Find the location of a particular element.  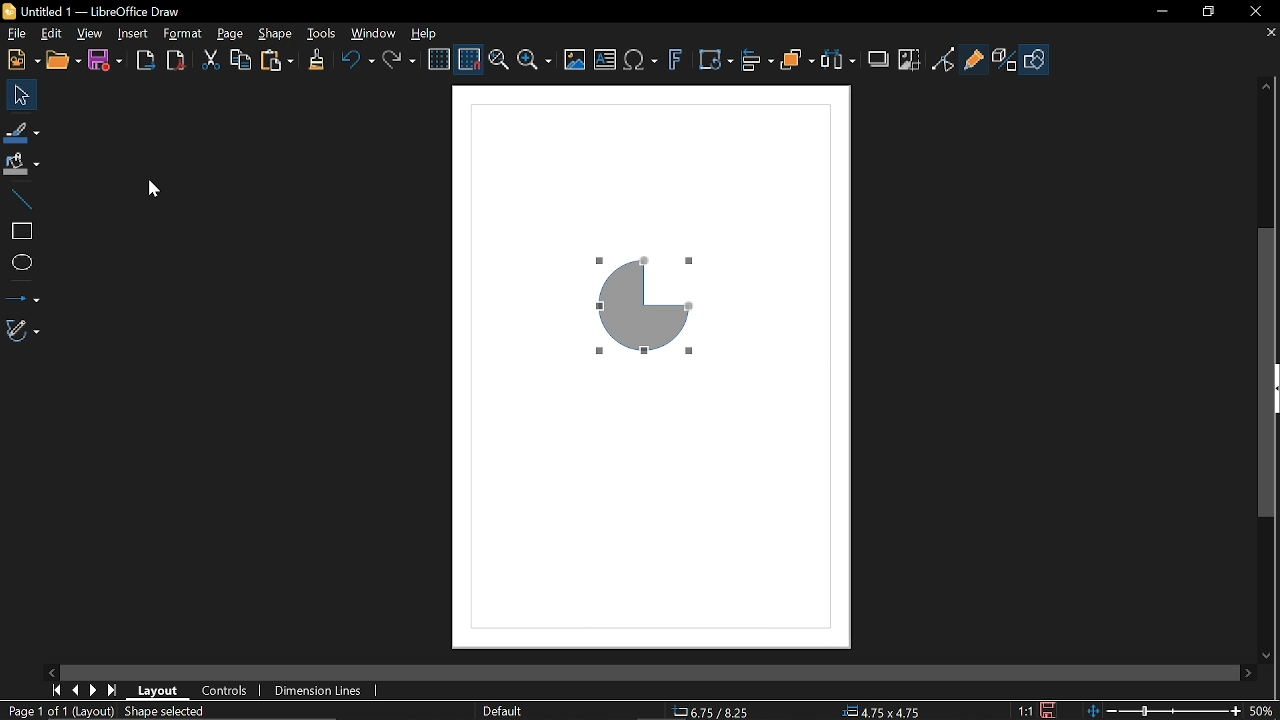

50% (Current Zoom) is located at coordinates (1264, 708).